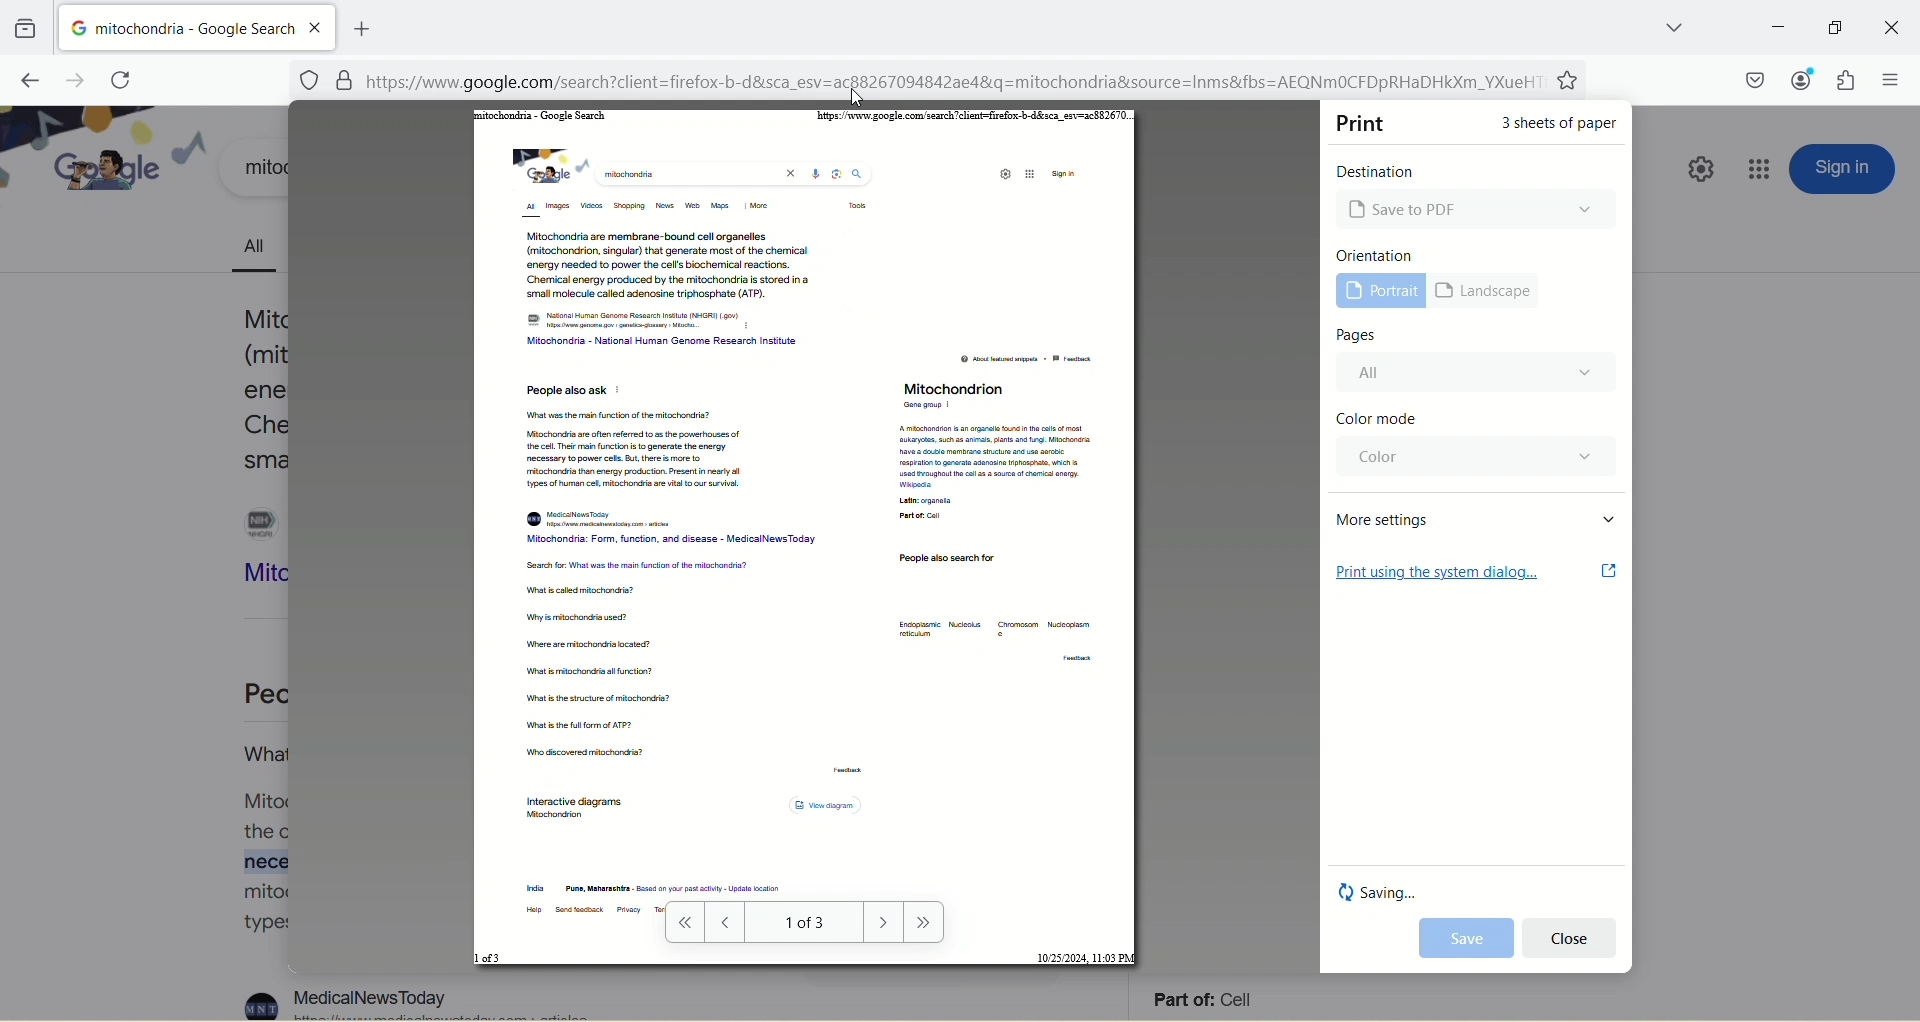  Describe the element at coordinates (1773, 27) in the screenshot. I see `minimize` at that location.